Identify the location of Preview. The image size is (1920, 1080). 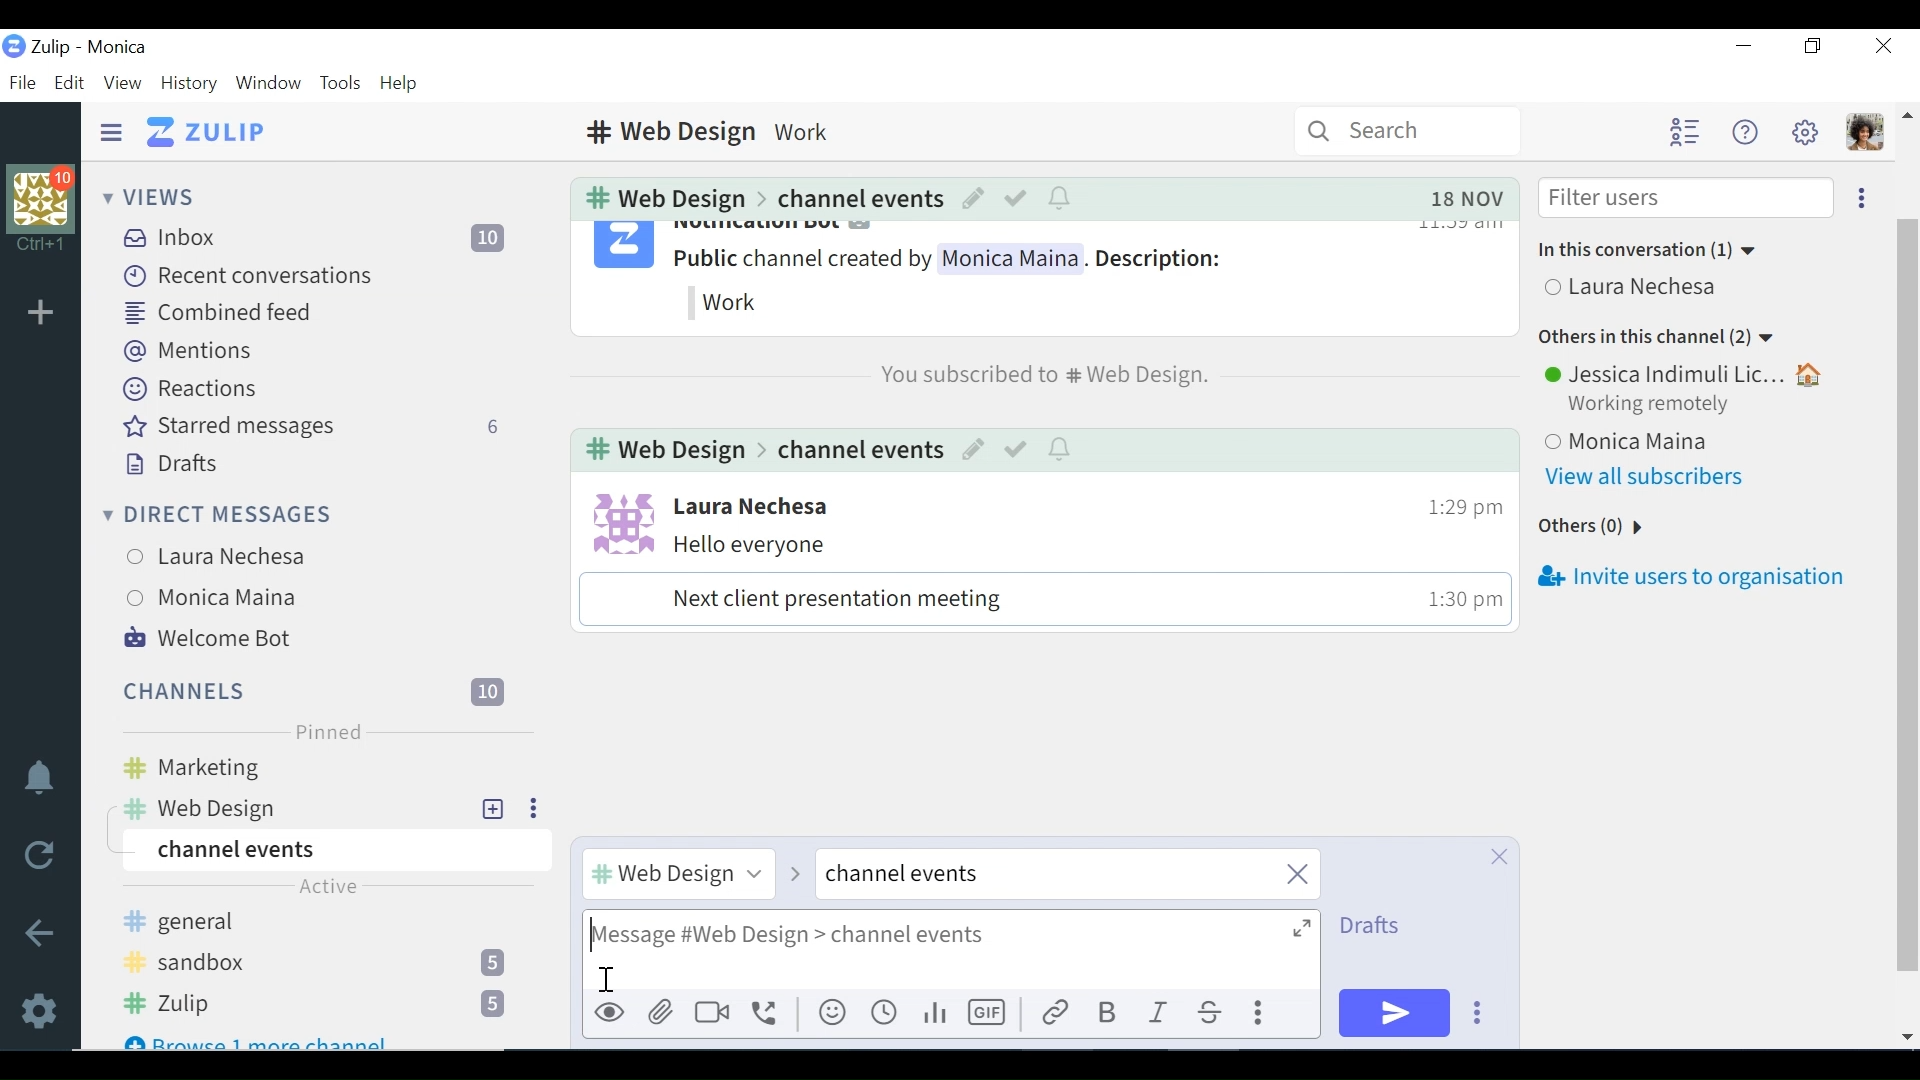
(610, 1014).